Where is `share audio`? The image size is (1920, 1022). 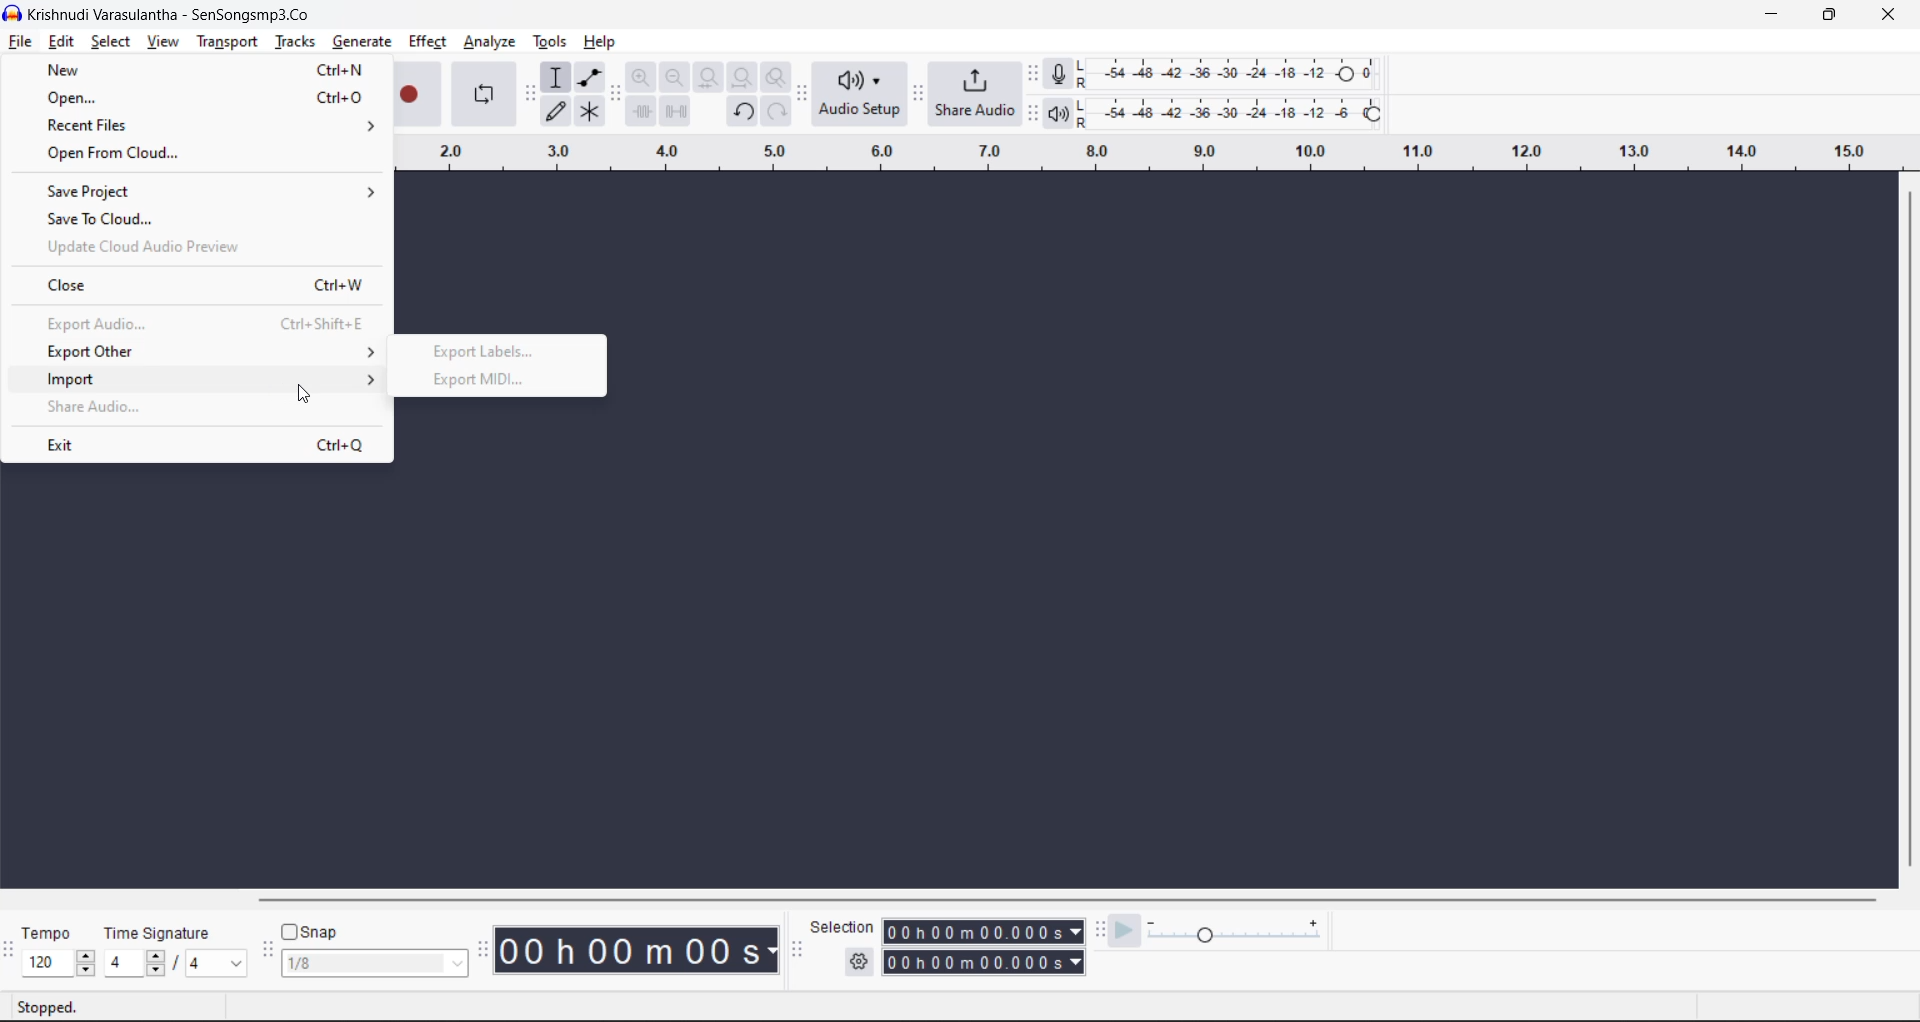 share audio is located at coordinates (94, 410).